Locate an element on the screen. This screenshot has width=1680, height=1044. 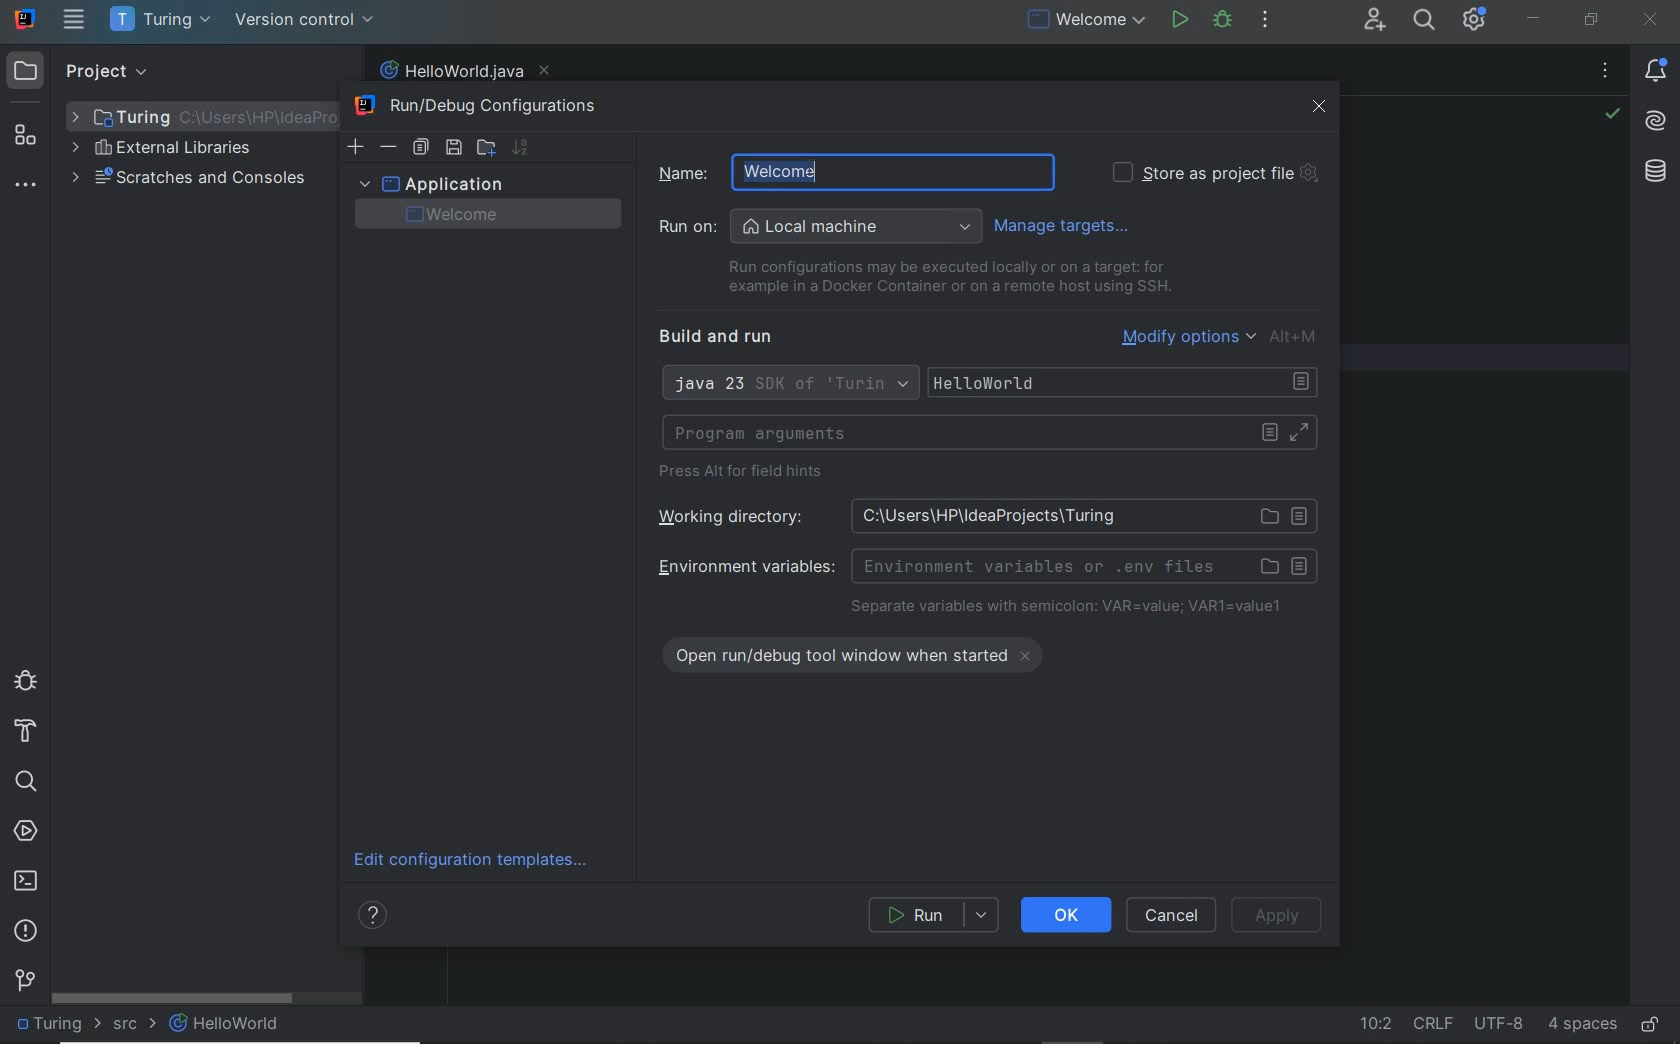
more actions is located at coordinates (1265, 21).